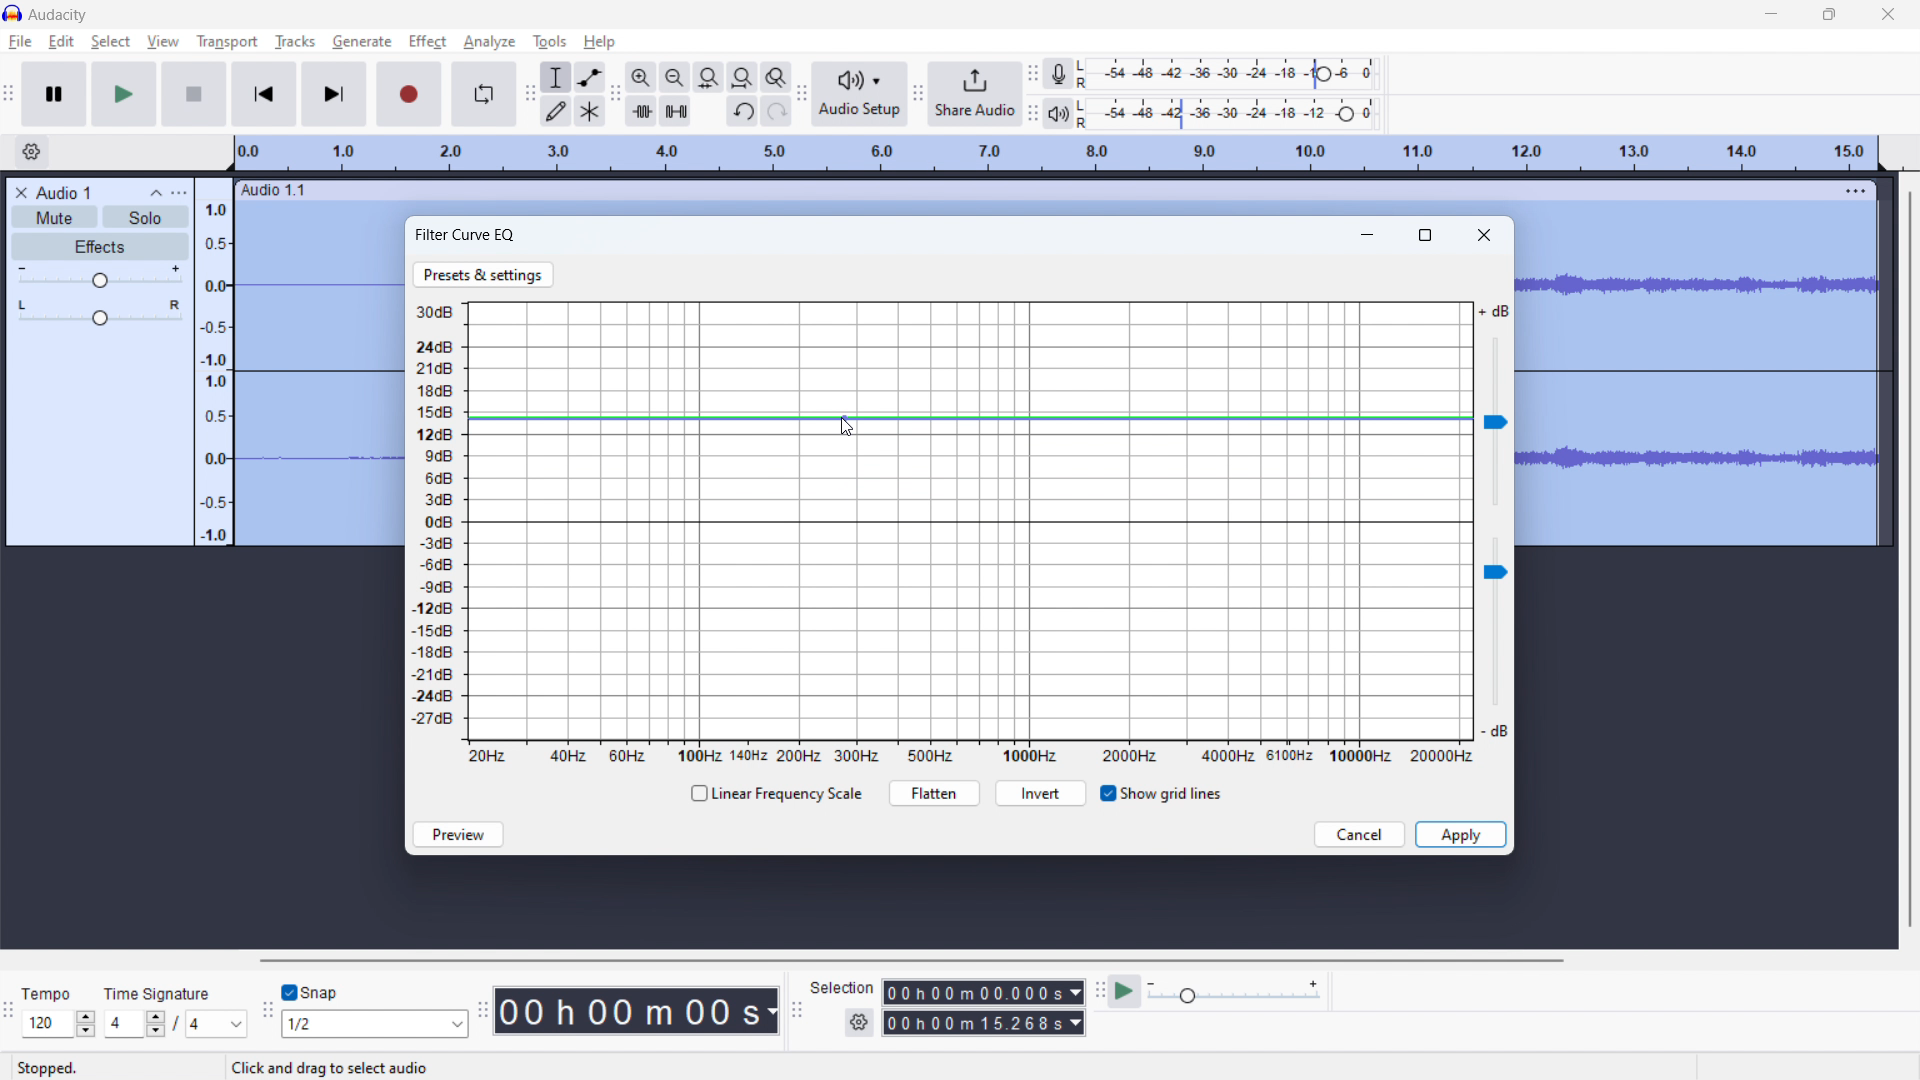 This screenshot has width=1920, height=1080. I want to click on share audio toolbar, so click(919, 93).